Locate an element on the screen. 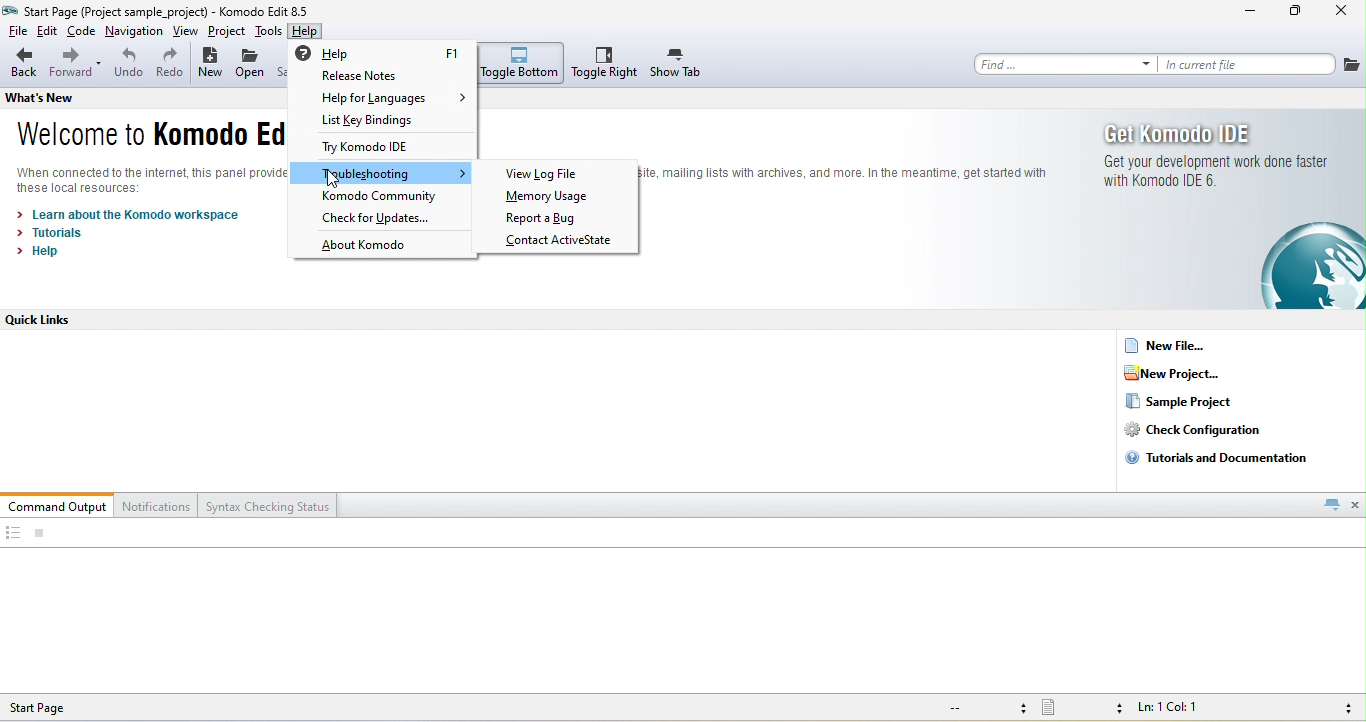 The width and height of the screenshot is (1366, 722). new file is located at coordinates (1174, 345).